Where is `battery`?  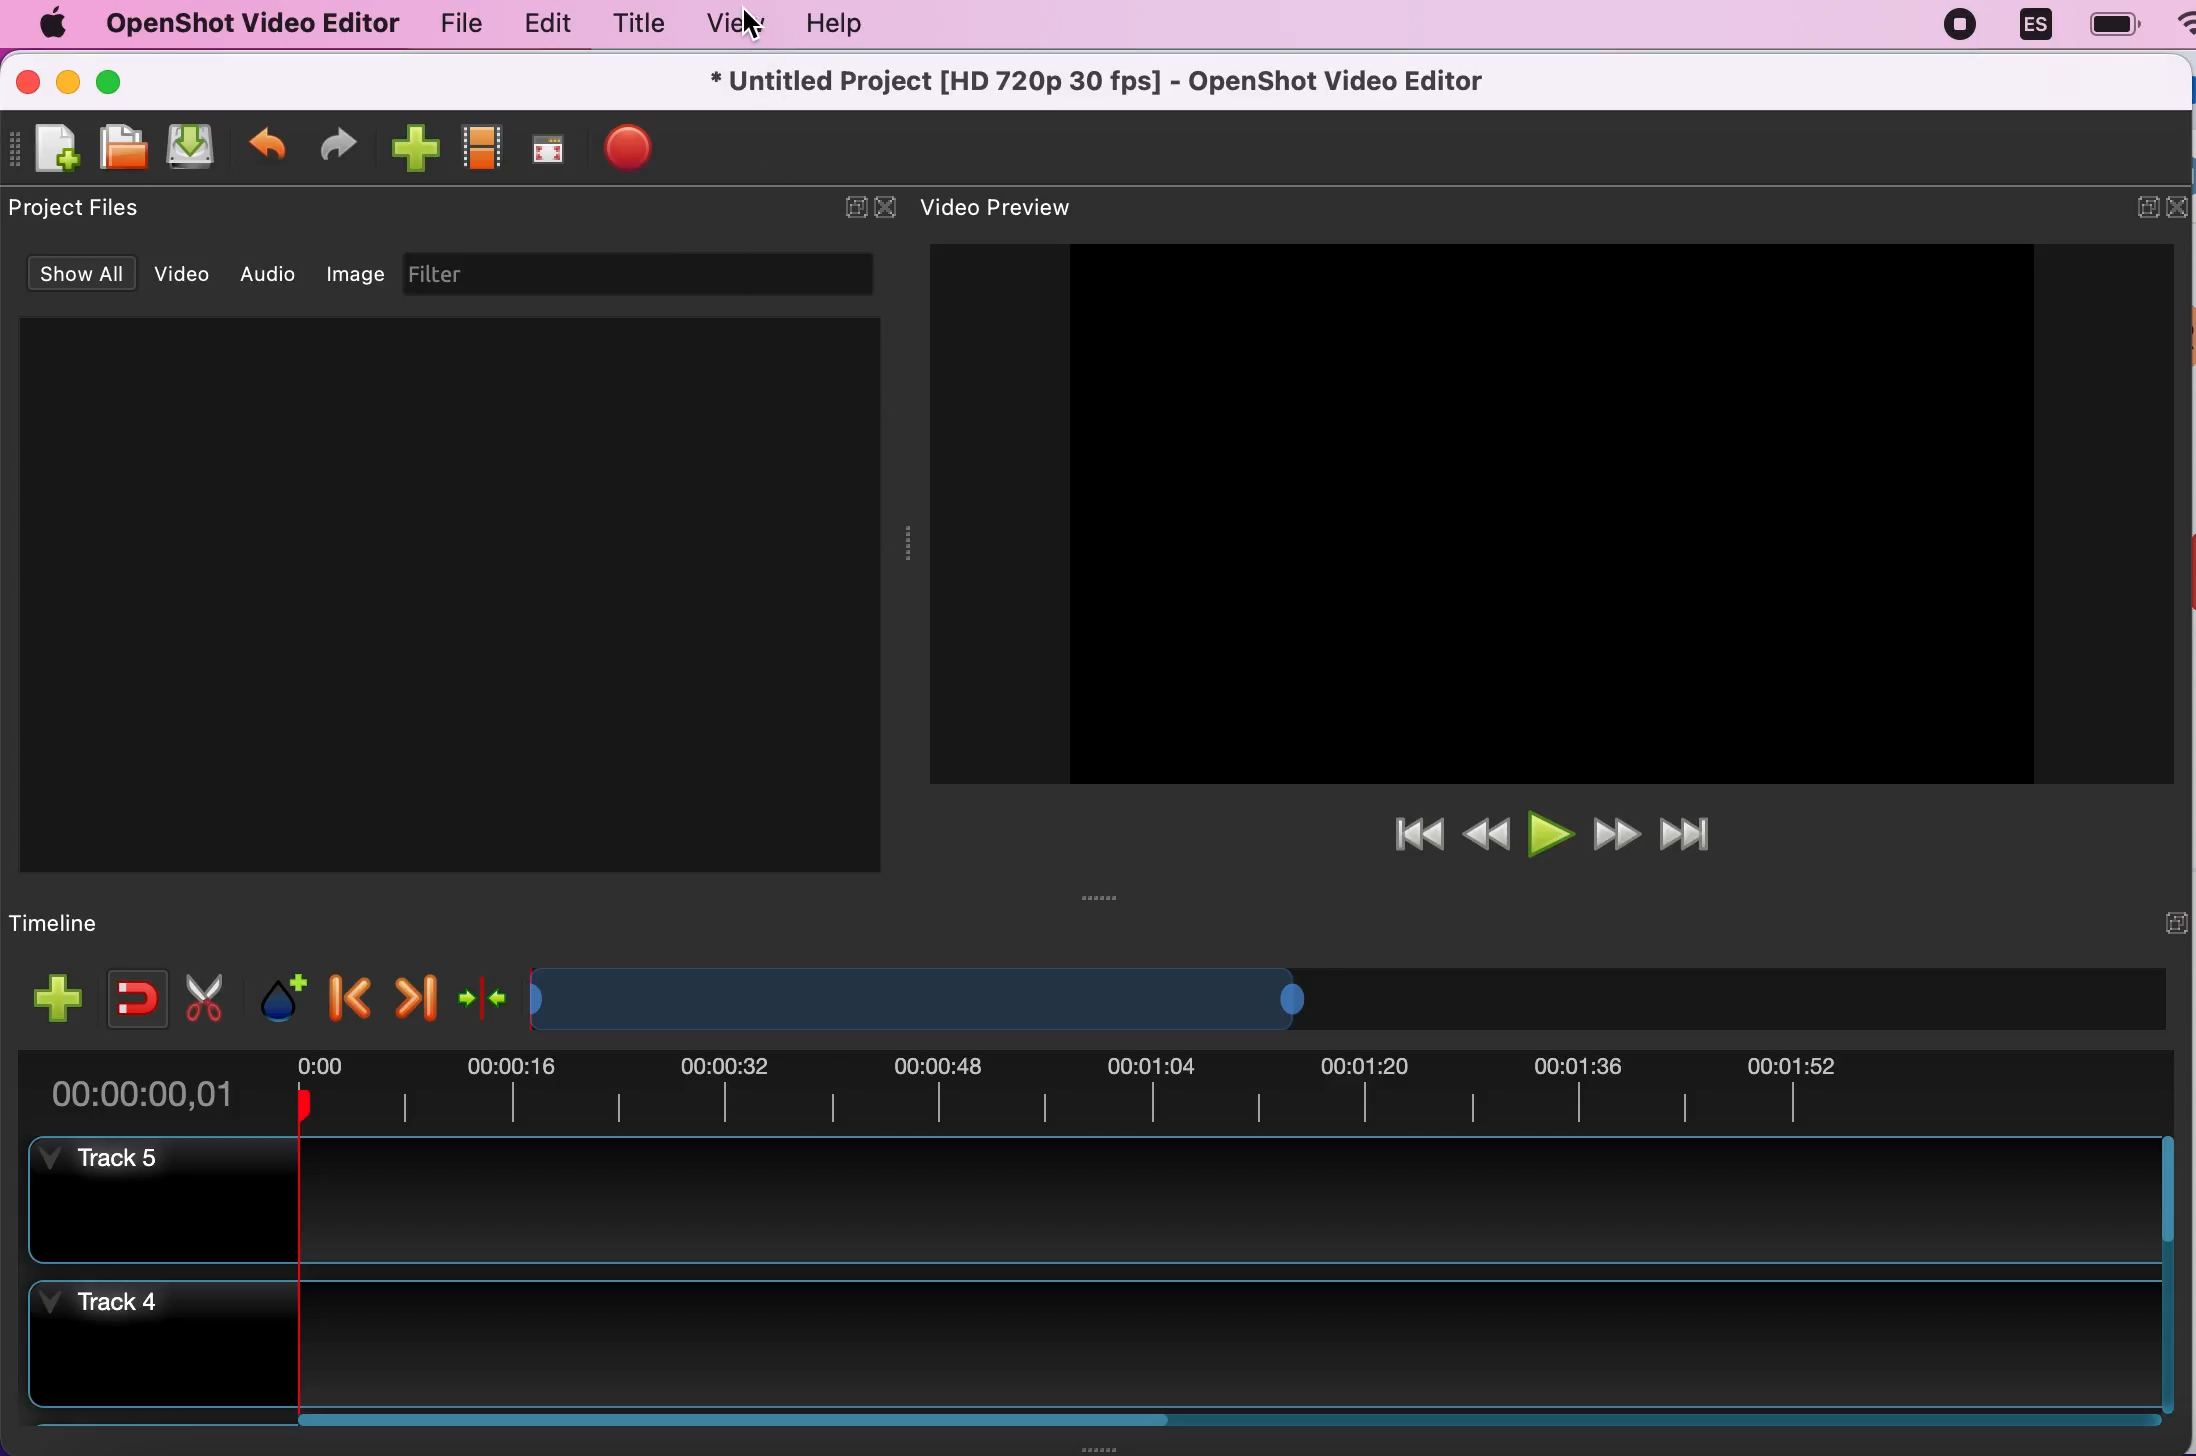
battery is located at coordinates (2107, 24).